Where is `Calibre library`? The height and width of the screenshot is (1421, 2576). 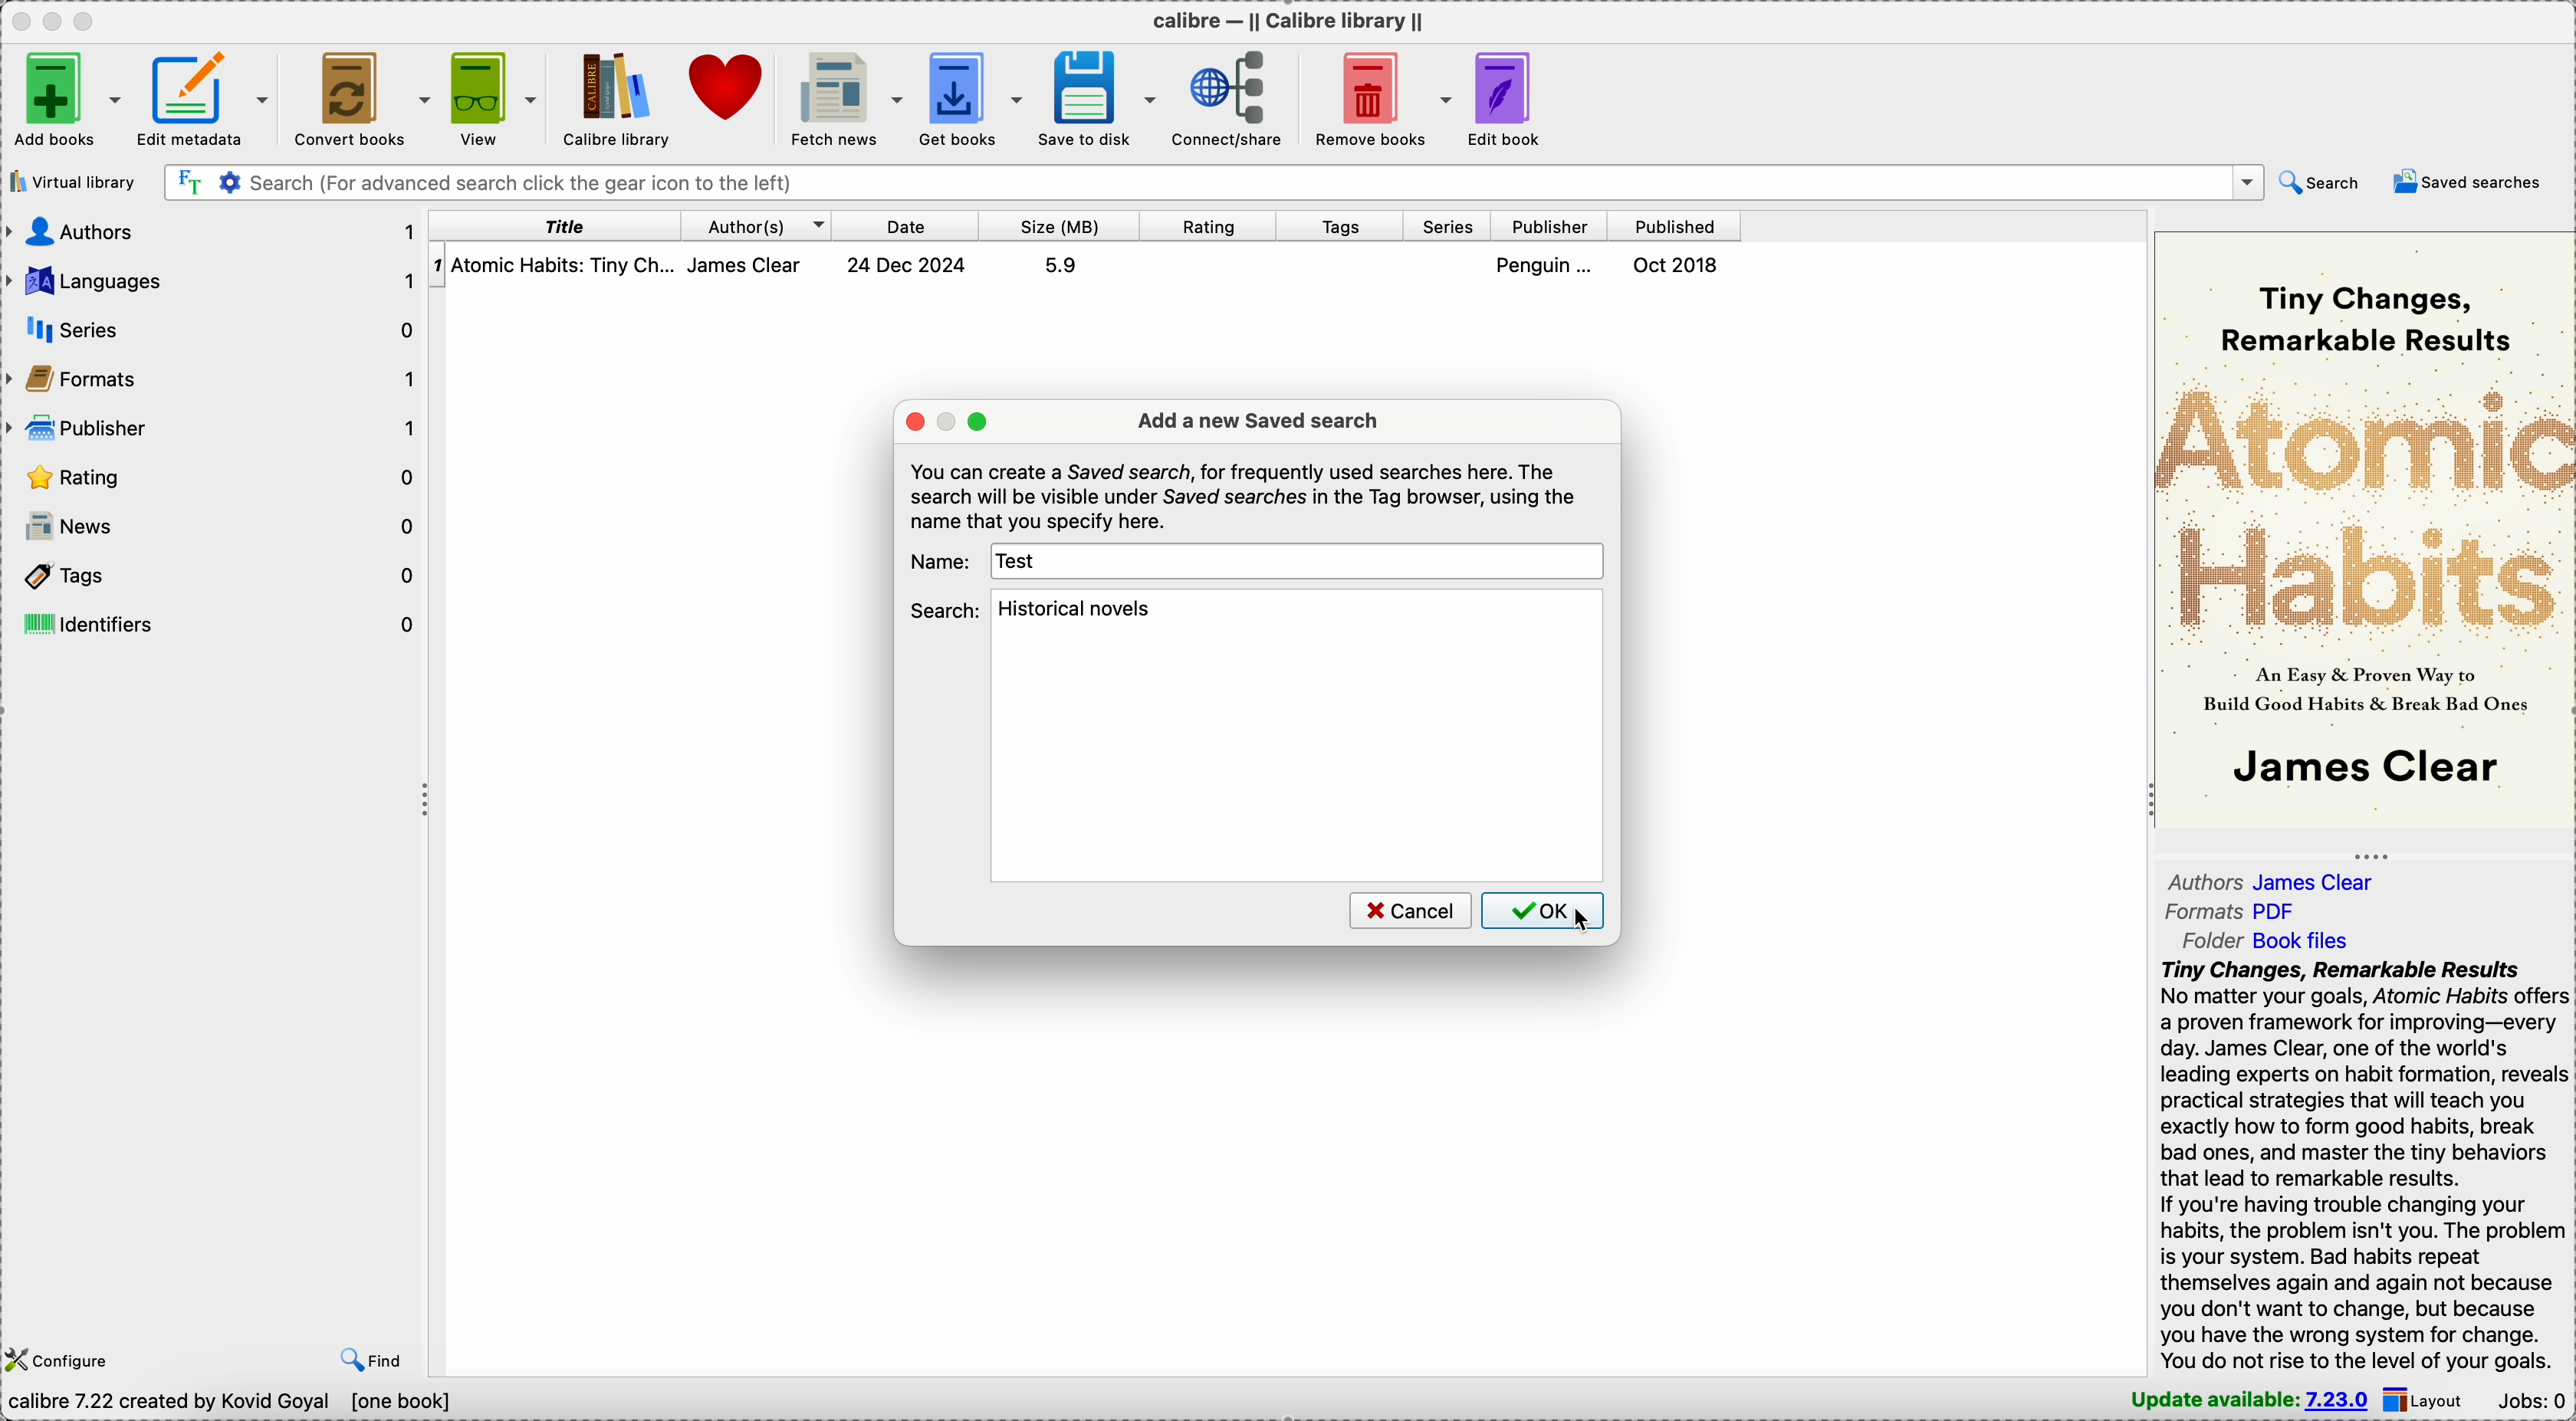 Calibre library is located at coordinates (615, 98).